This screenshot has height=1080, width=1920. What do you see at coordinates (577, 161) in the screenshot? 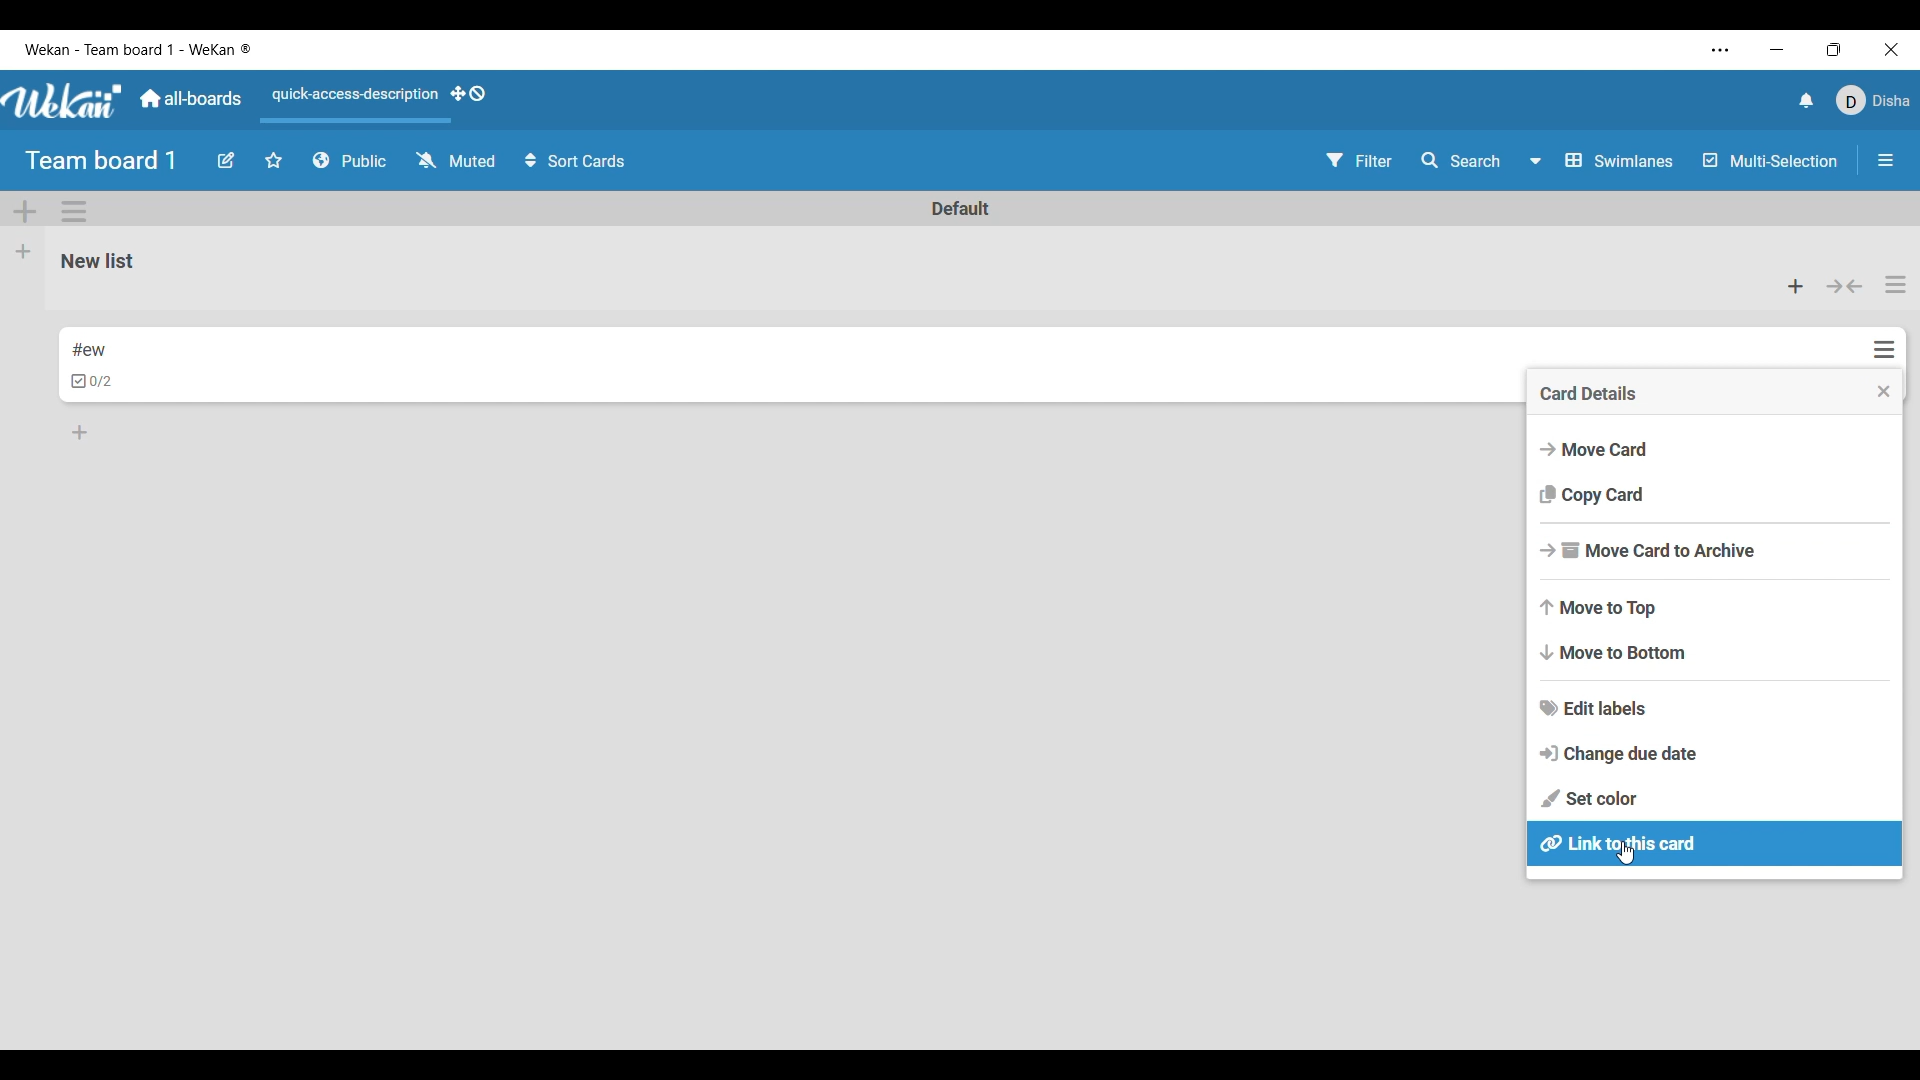
I see `Sort cards` at bounding box center [577, 161].